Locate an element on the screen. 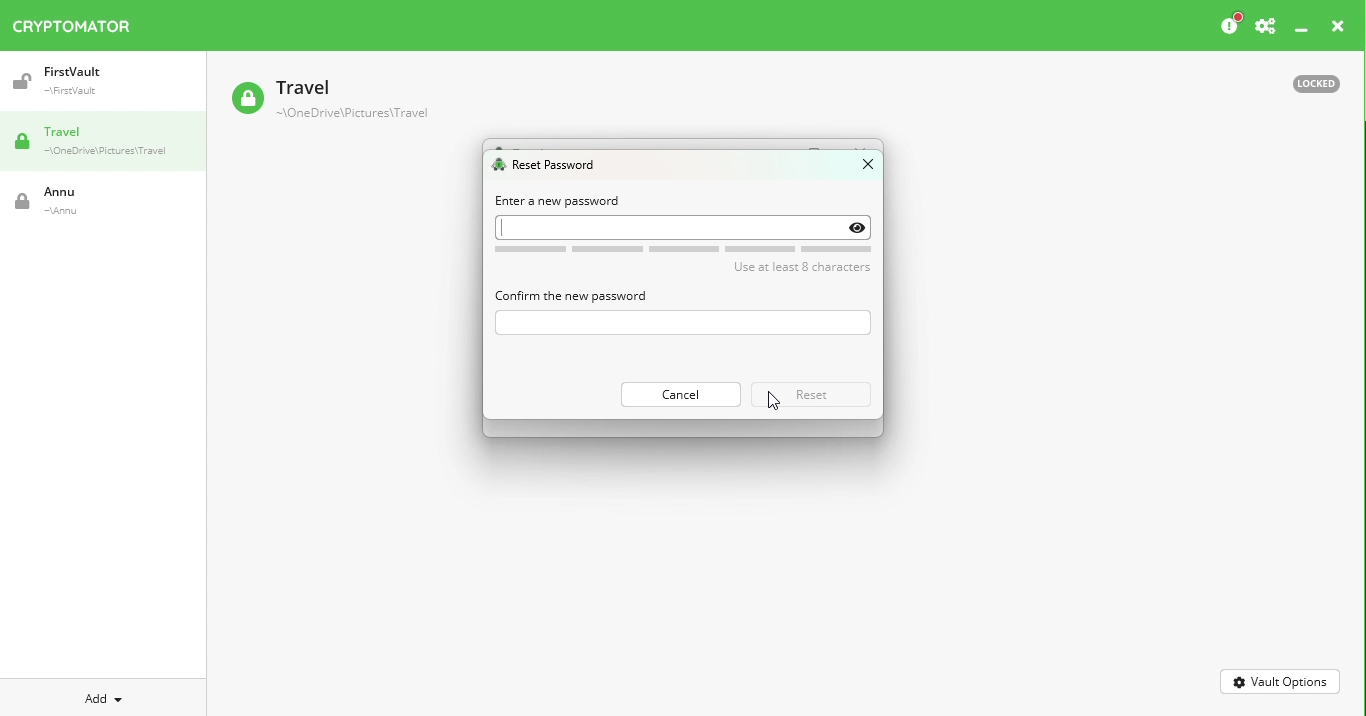  Enter password is located at coordinates (686, 226).